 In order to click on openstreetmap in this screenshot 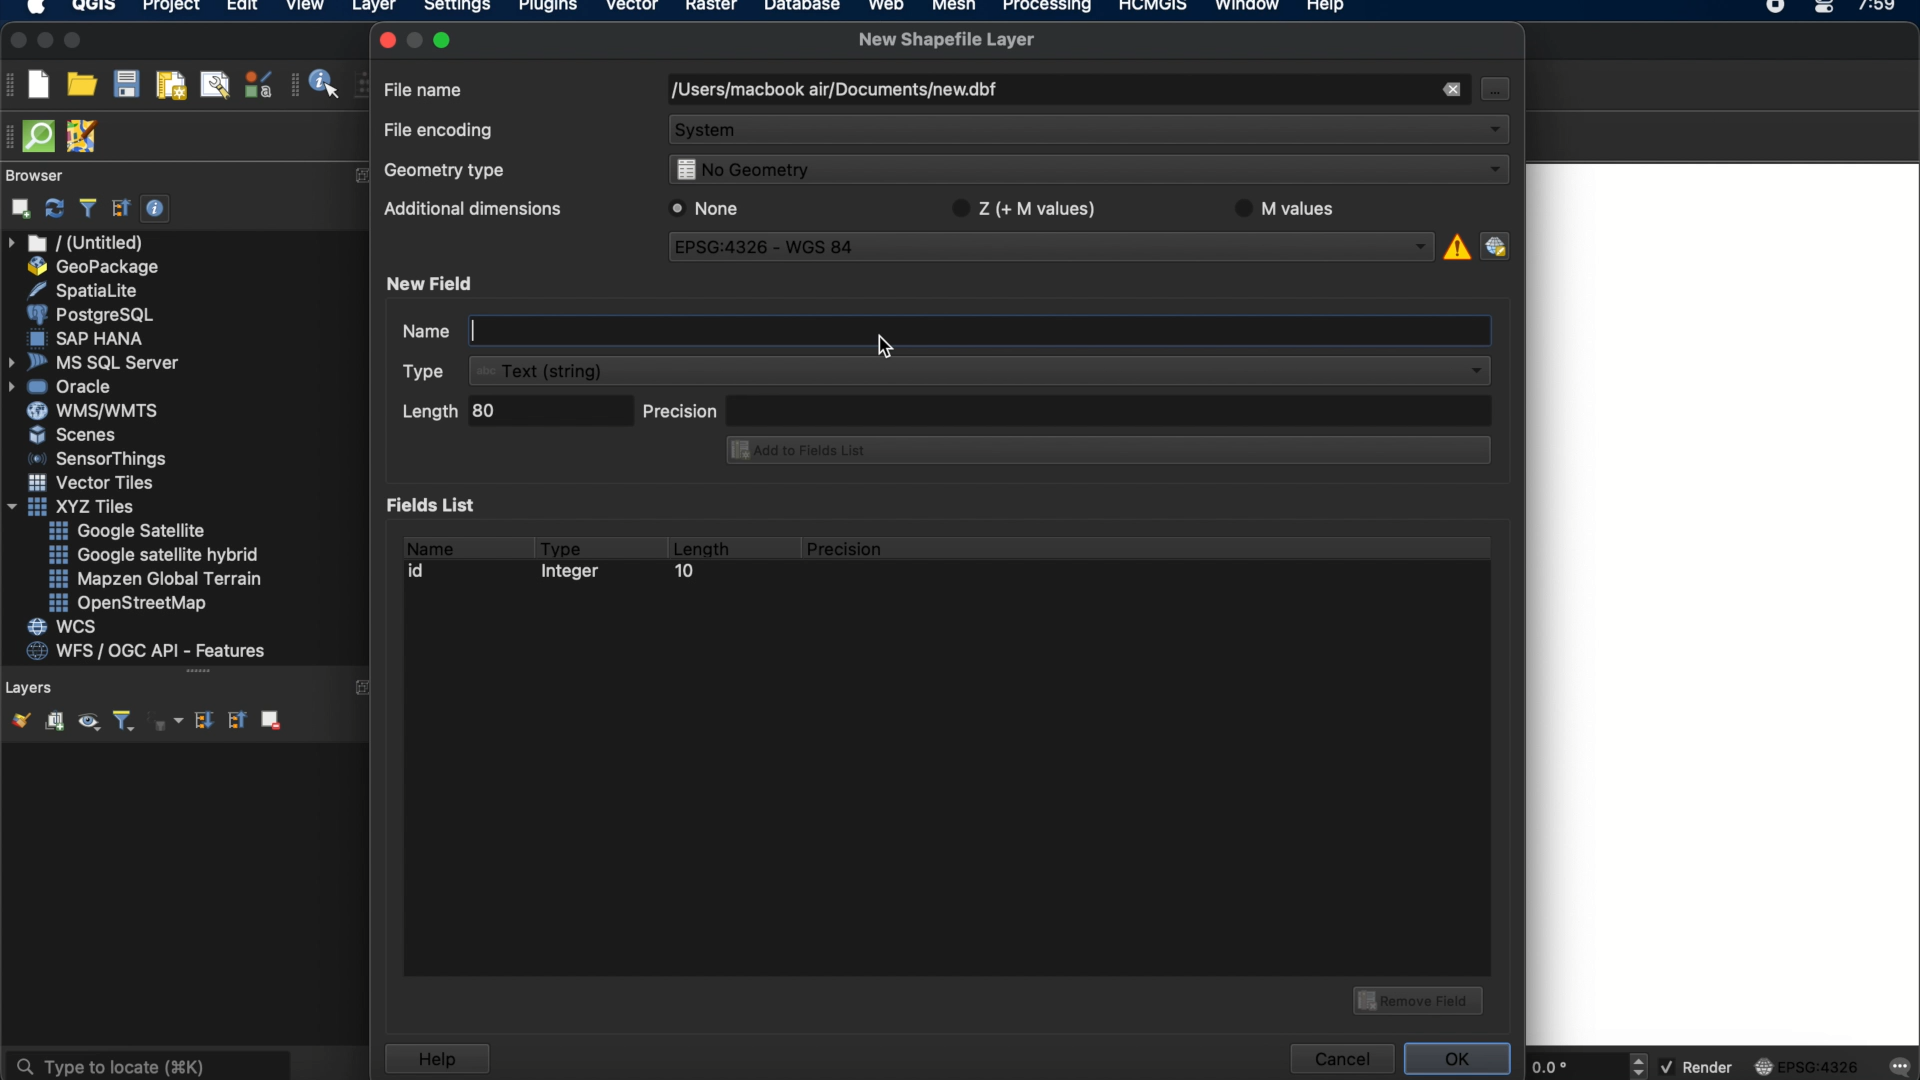, I will do `click(128, 604)`.